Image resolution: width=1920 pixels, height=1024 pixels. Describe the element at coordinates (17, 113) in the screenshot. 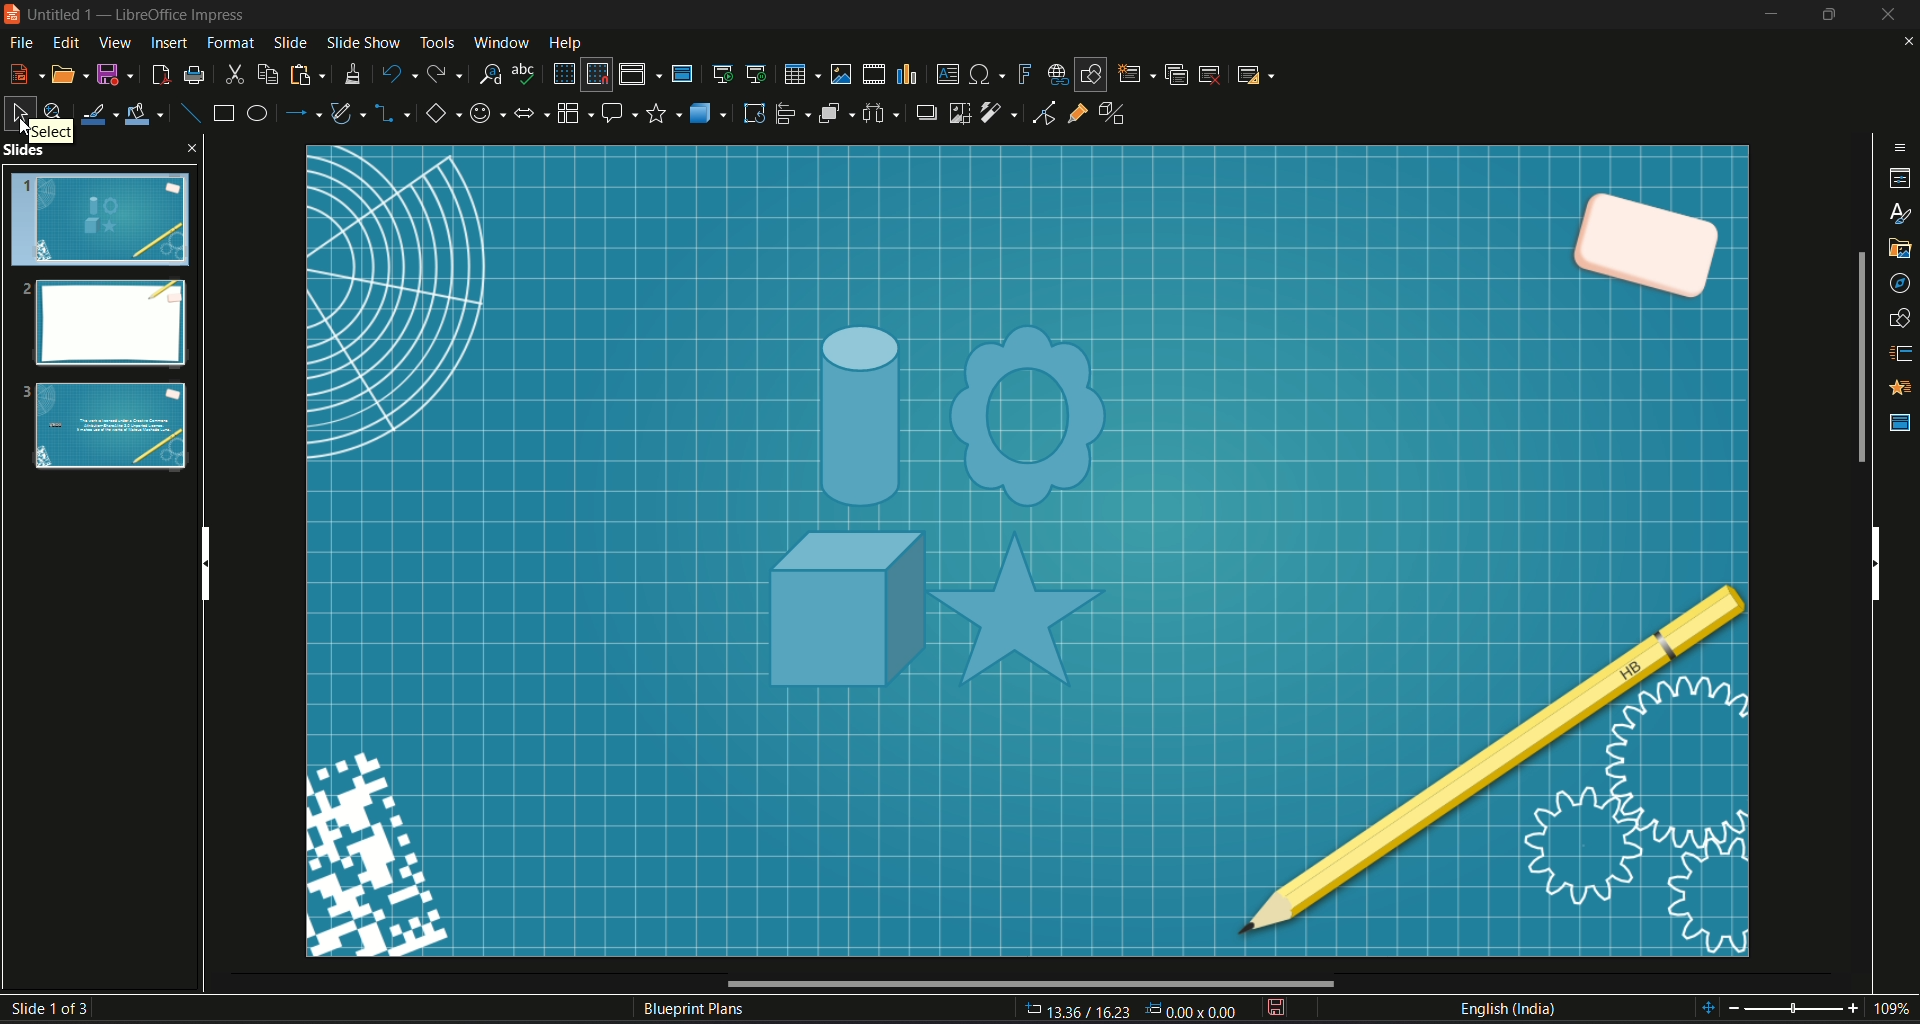

I see `select` at that location.